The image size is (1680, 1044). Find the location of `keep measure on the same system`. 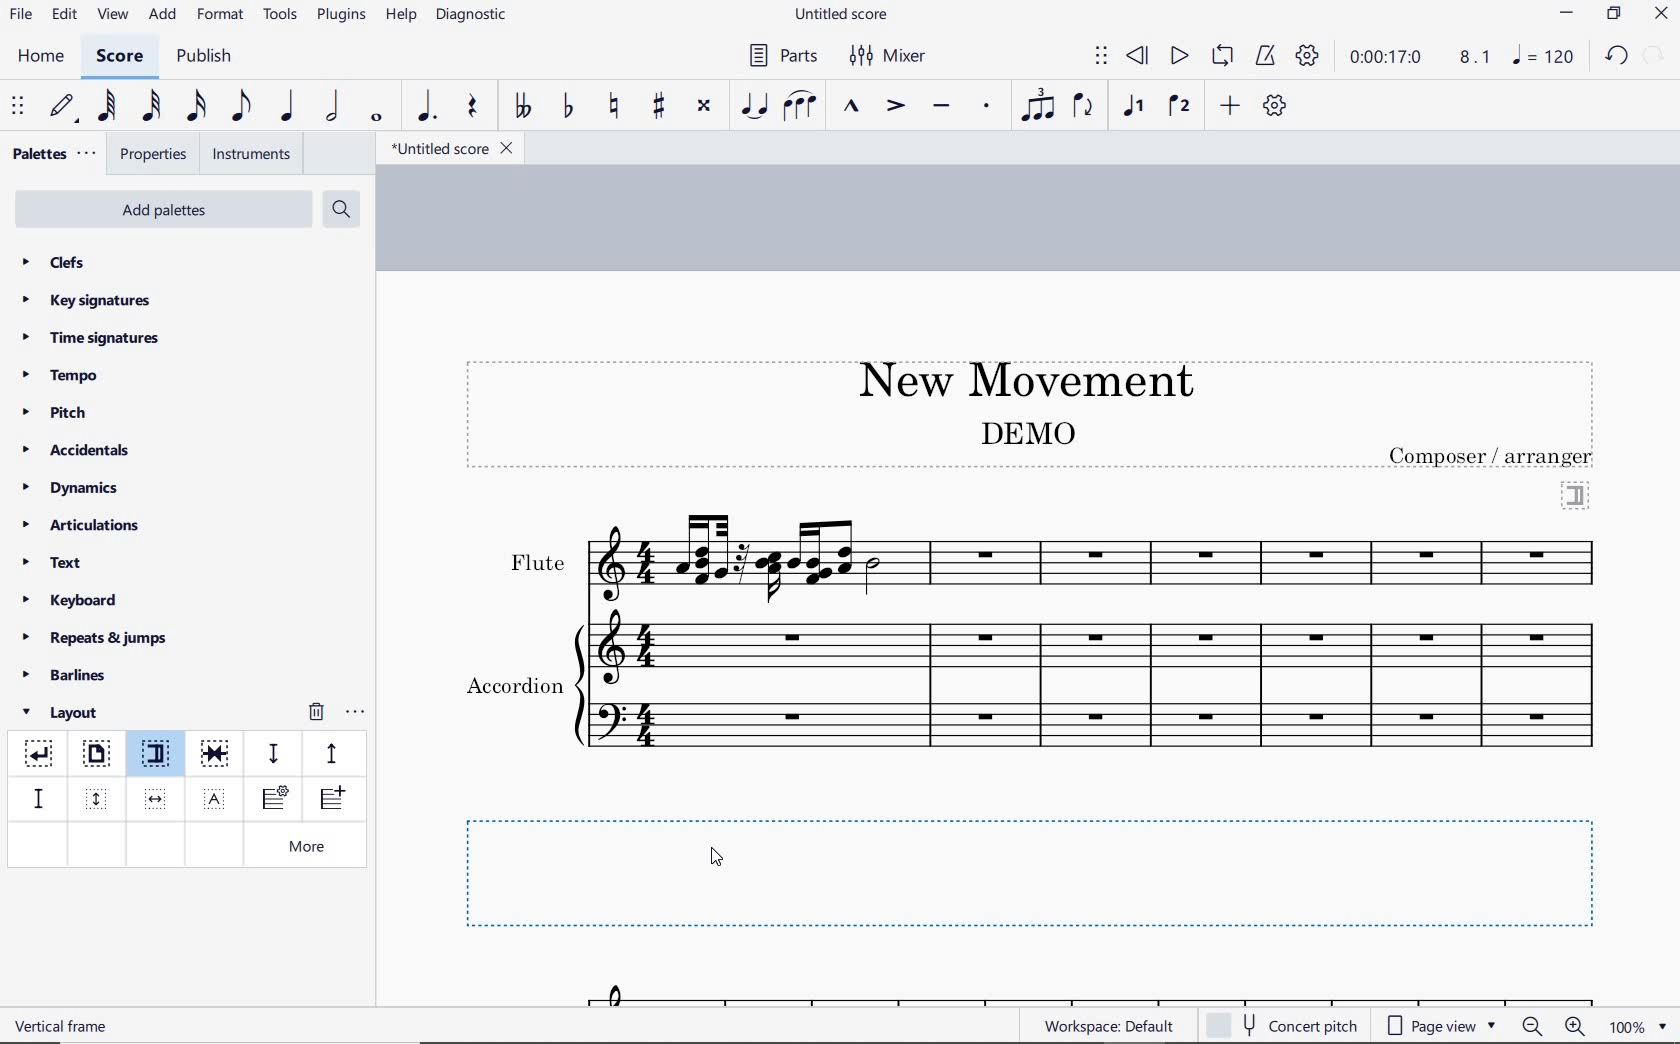

keep measure on the same system is located at coordinates (217, 754).